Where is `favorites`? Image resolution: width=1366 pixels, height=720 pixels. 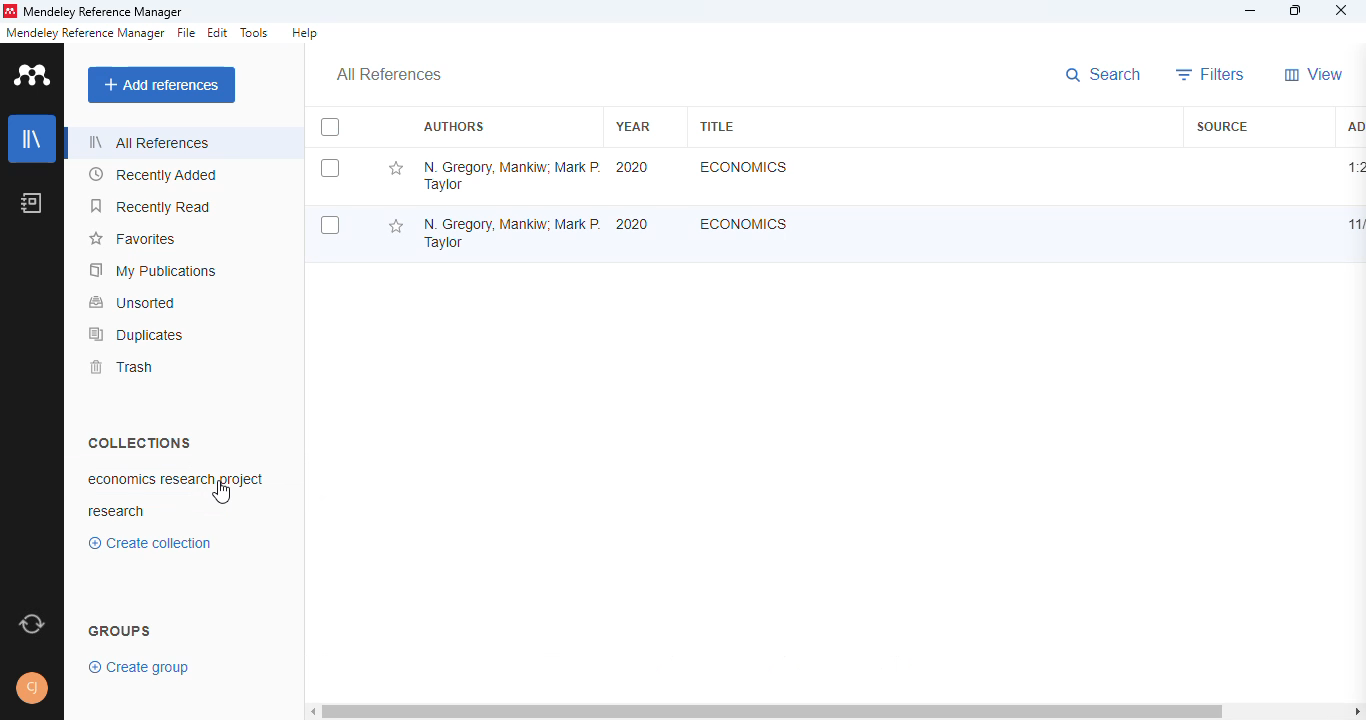 favorites is located at coordinates (131, 239).